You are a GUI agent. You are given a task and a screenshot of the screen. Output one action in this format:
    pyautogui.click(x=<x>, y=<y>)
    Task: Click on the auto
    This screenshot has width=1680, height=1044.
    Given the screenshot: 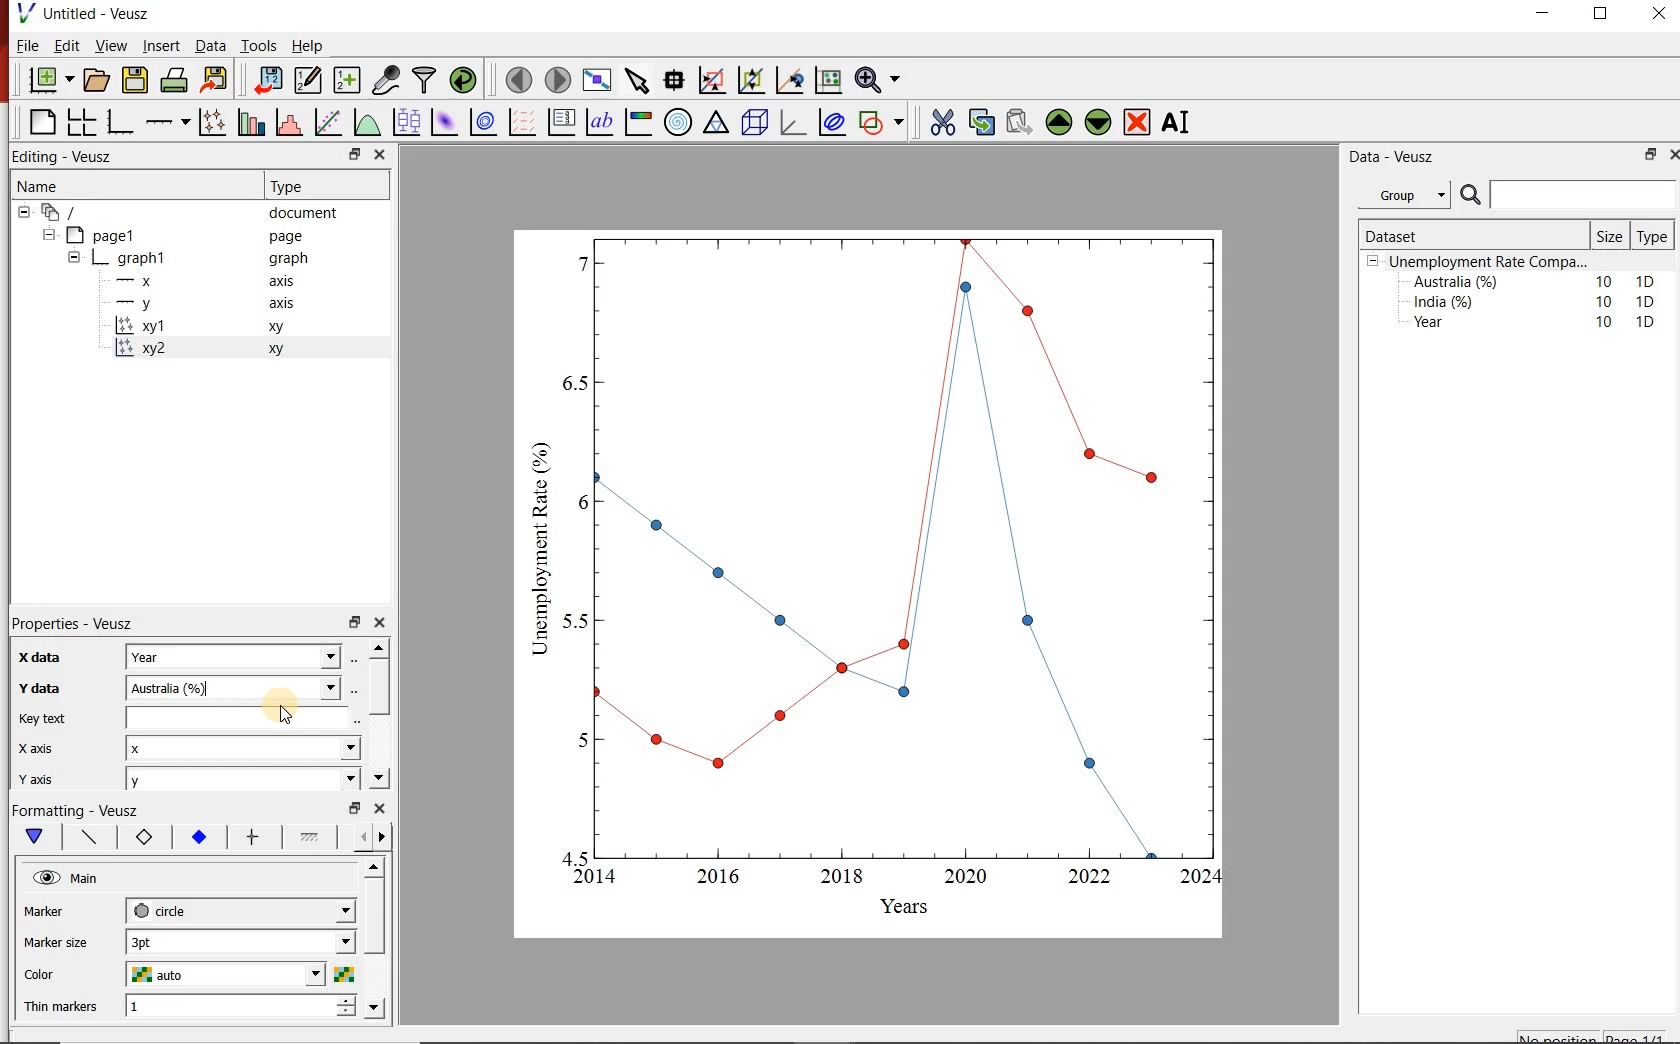 What is the action you would take?
    pyautogui.click(x=228, y=975)
    